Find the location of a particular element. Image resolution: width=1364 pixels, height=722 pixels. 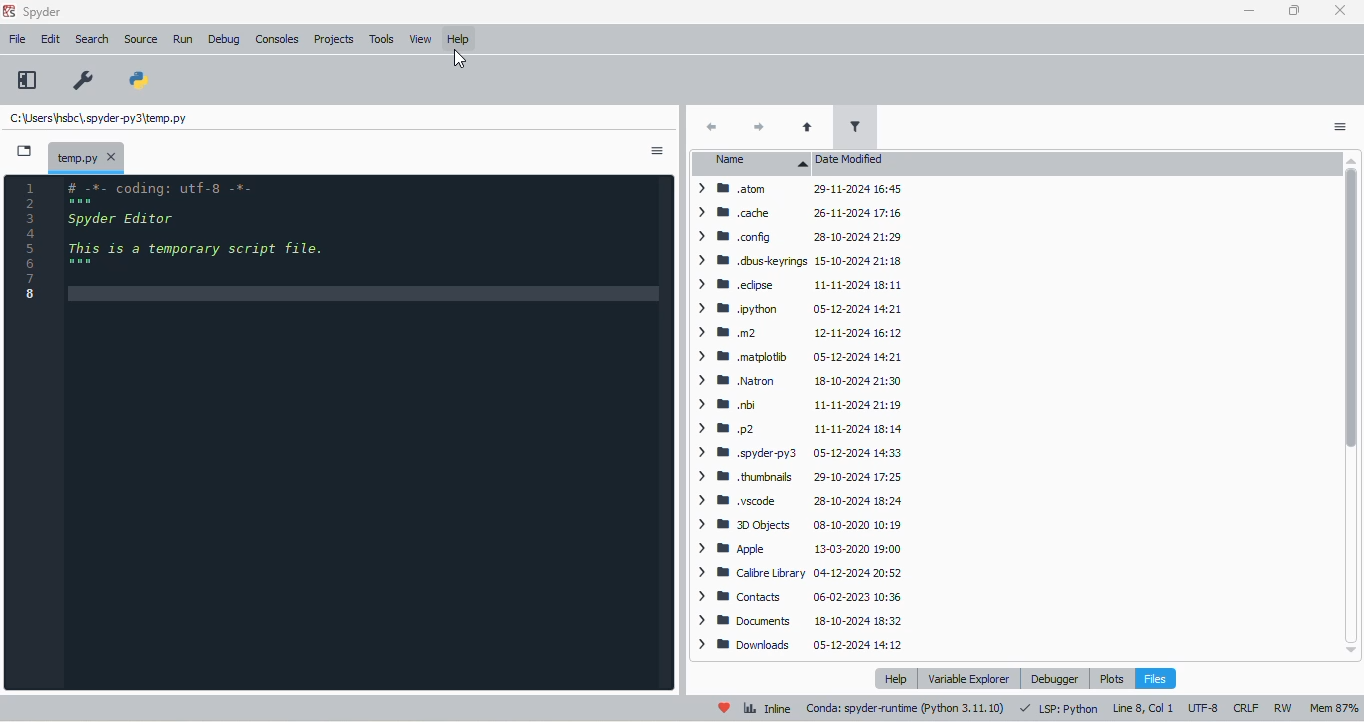

close is located at coordinates (1339, 10).